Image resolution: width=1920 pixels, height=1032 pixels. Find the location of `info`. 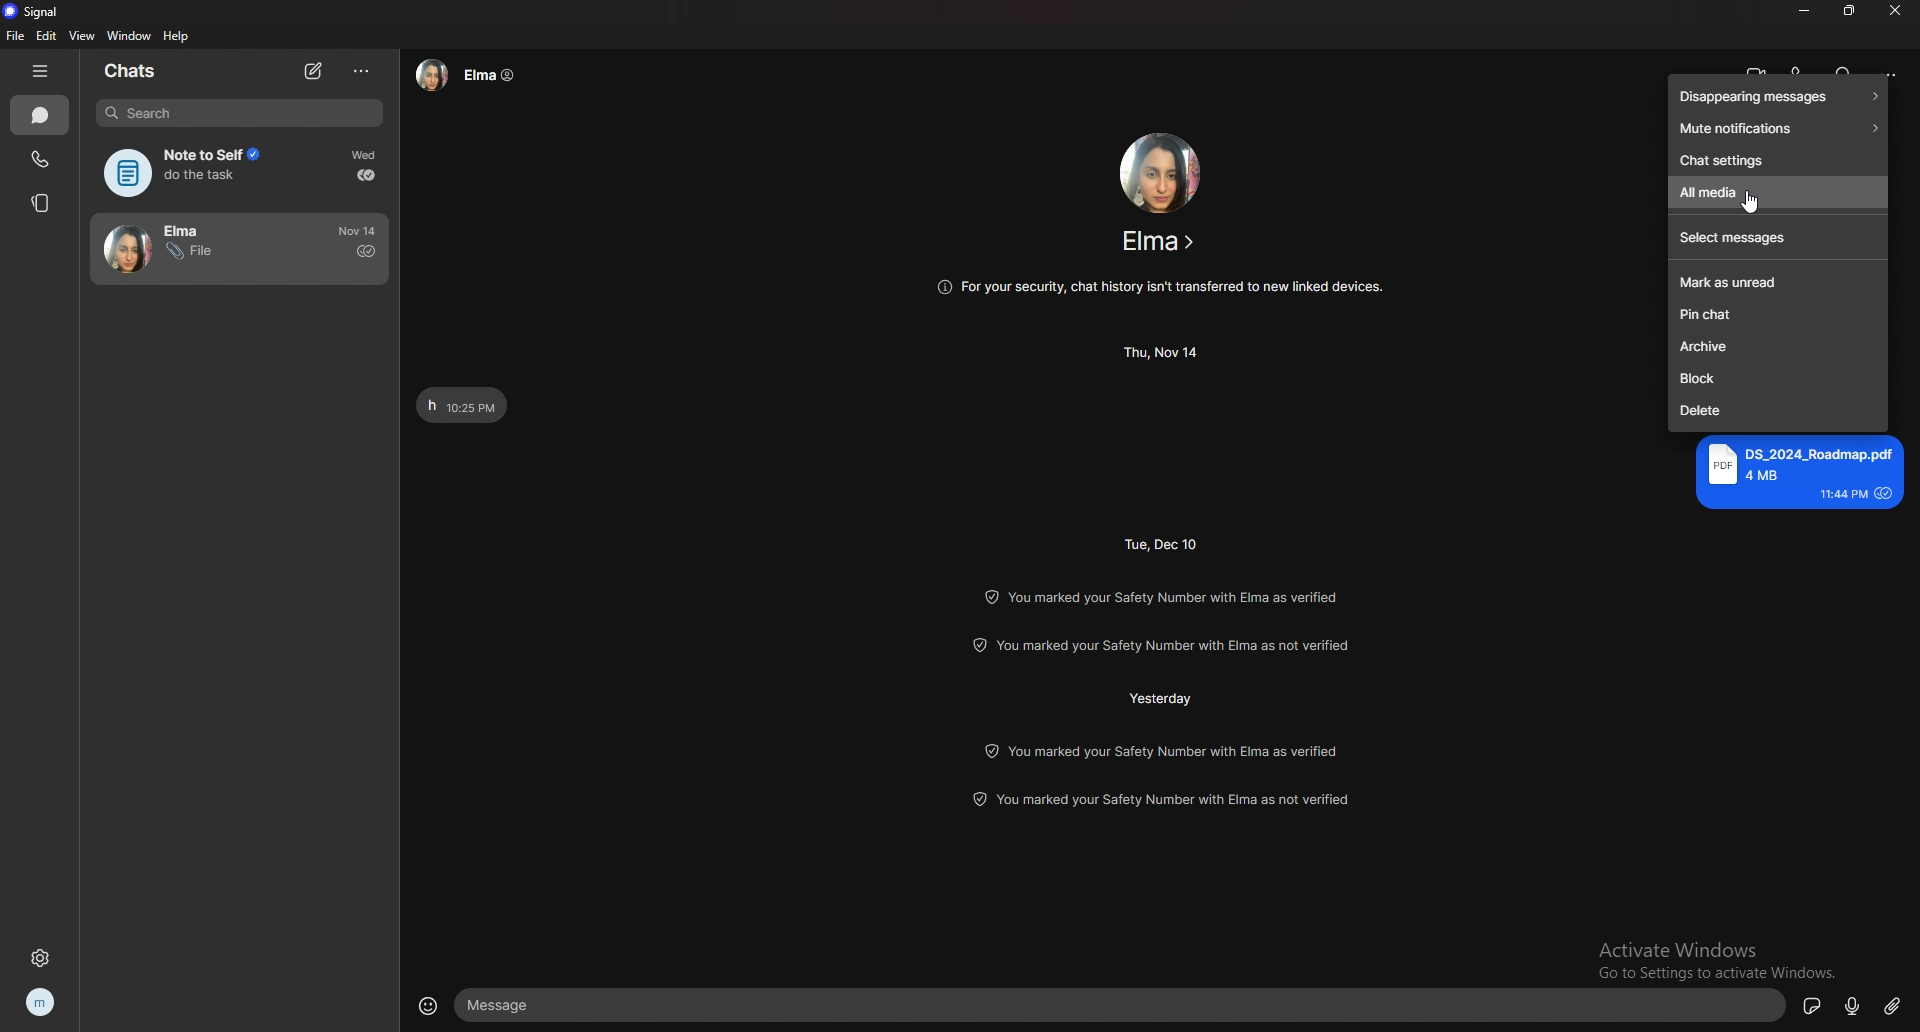

info is located at coordinates (1164, 647).